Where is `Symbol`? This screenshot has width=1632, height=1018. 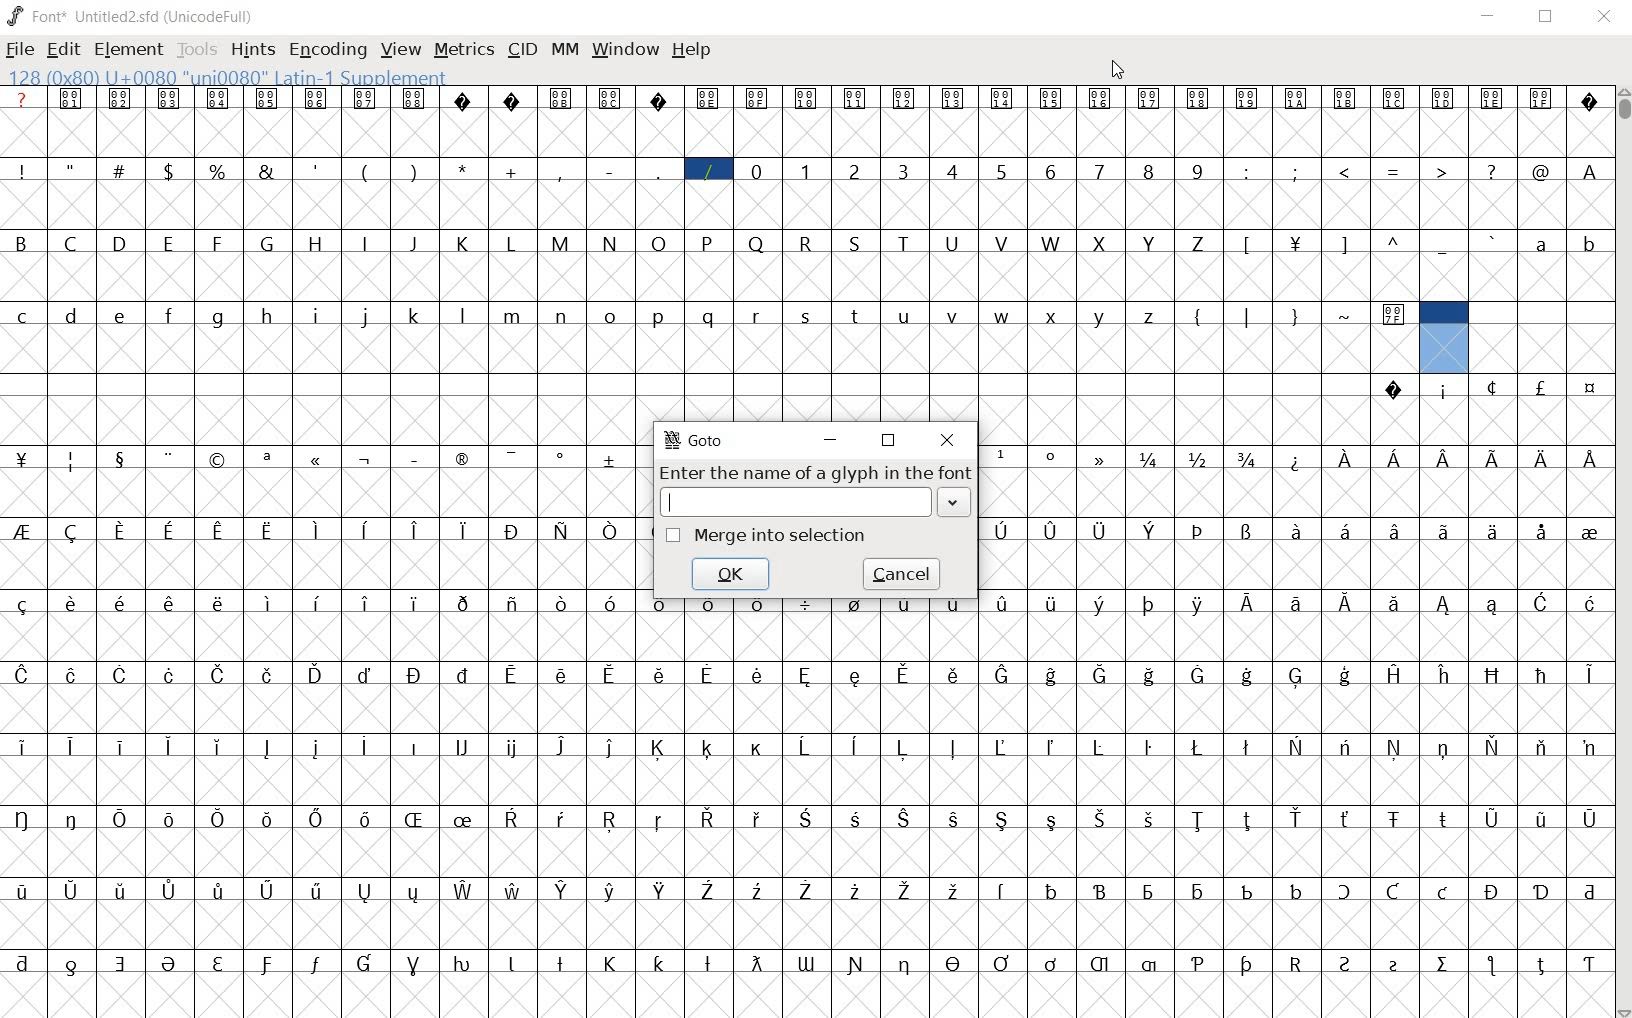
Symbol is located at coordinates (222, 819).